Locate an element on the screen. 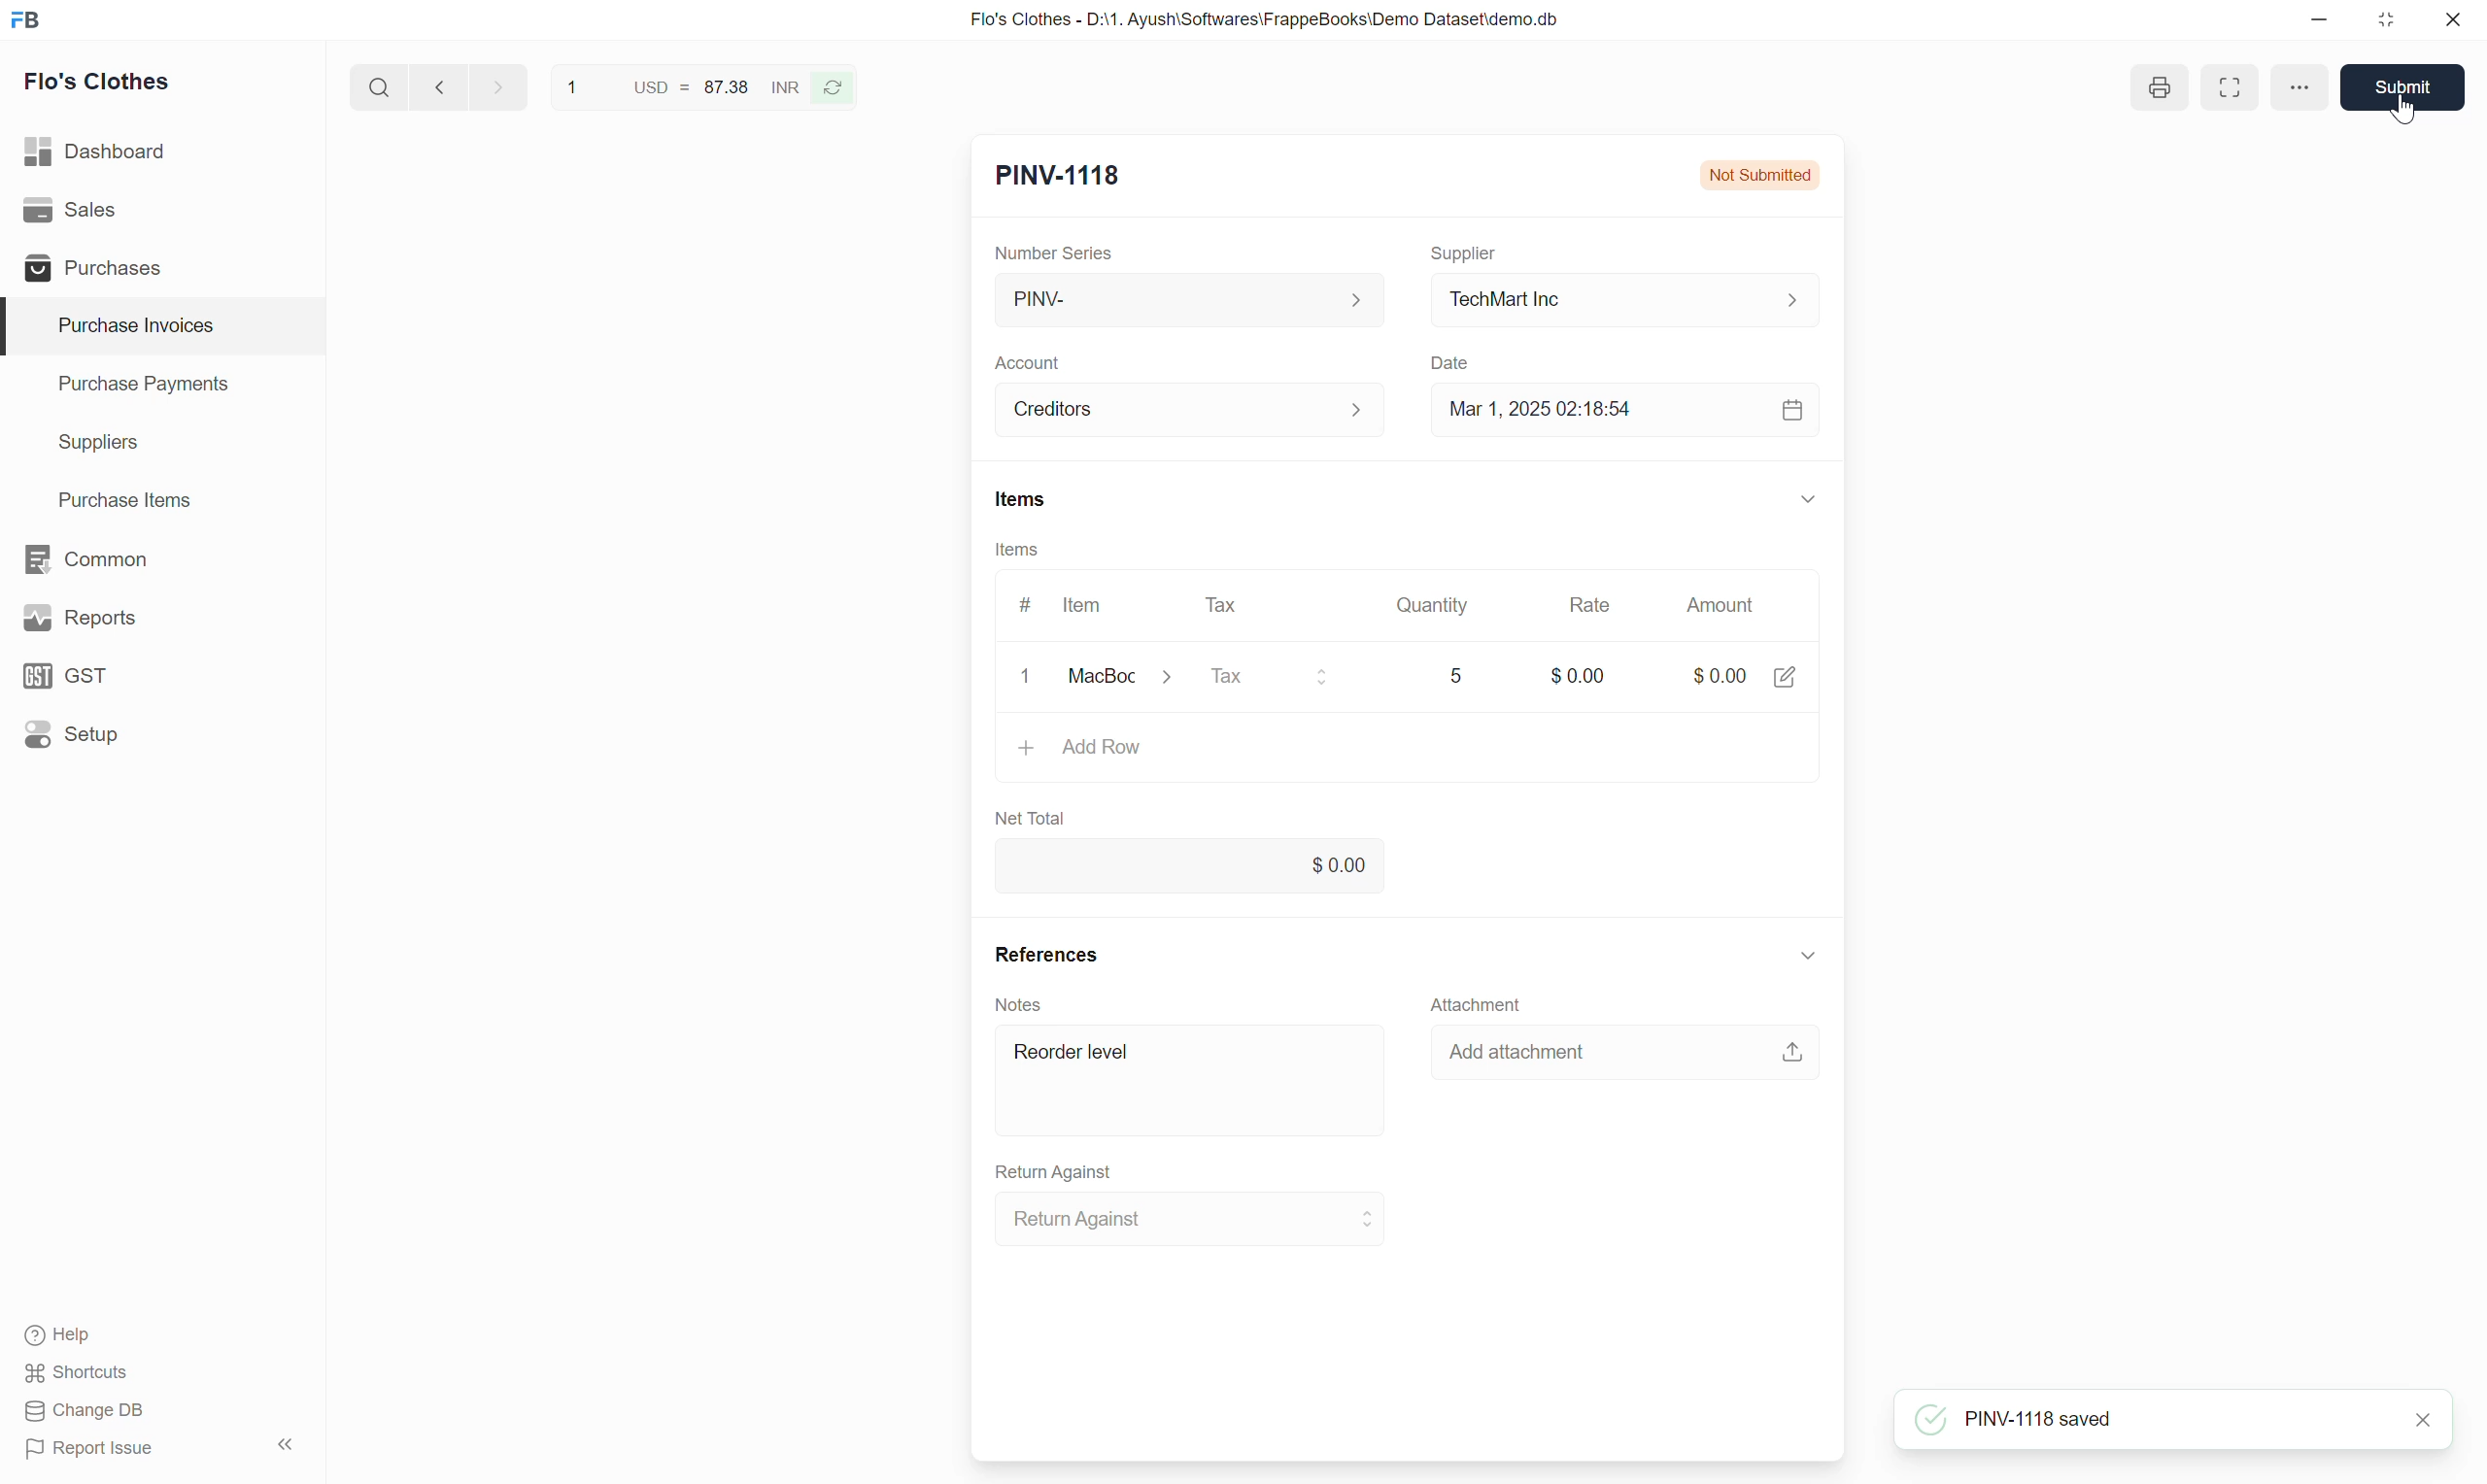 The height and width of the screenshot is (1484, 2487). Tax is located at coordinates (1227, 605).